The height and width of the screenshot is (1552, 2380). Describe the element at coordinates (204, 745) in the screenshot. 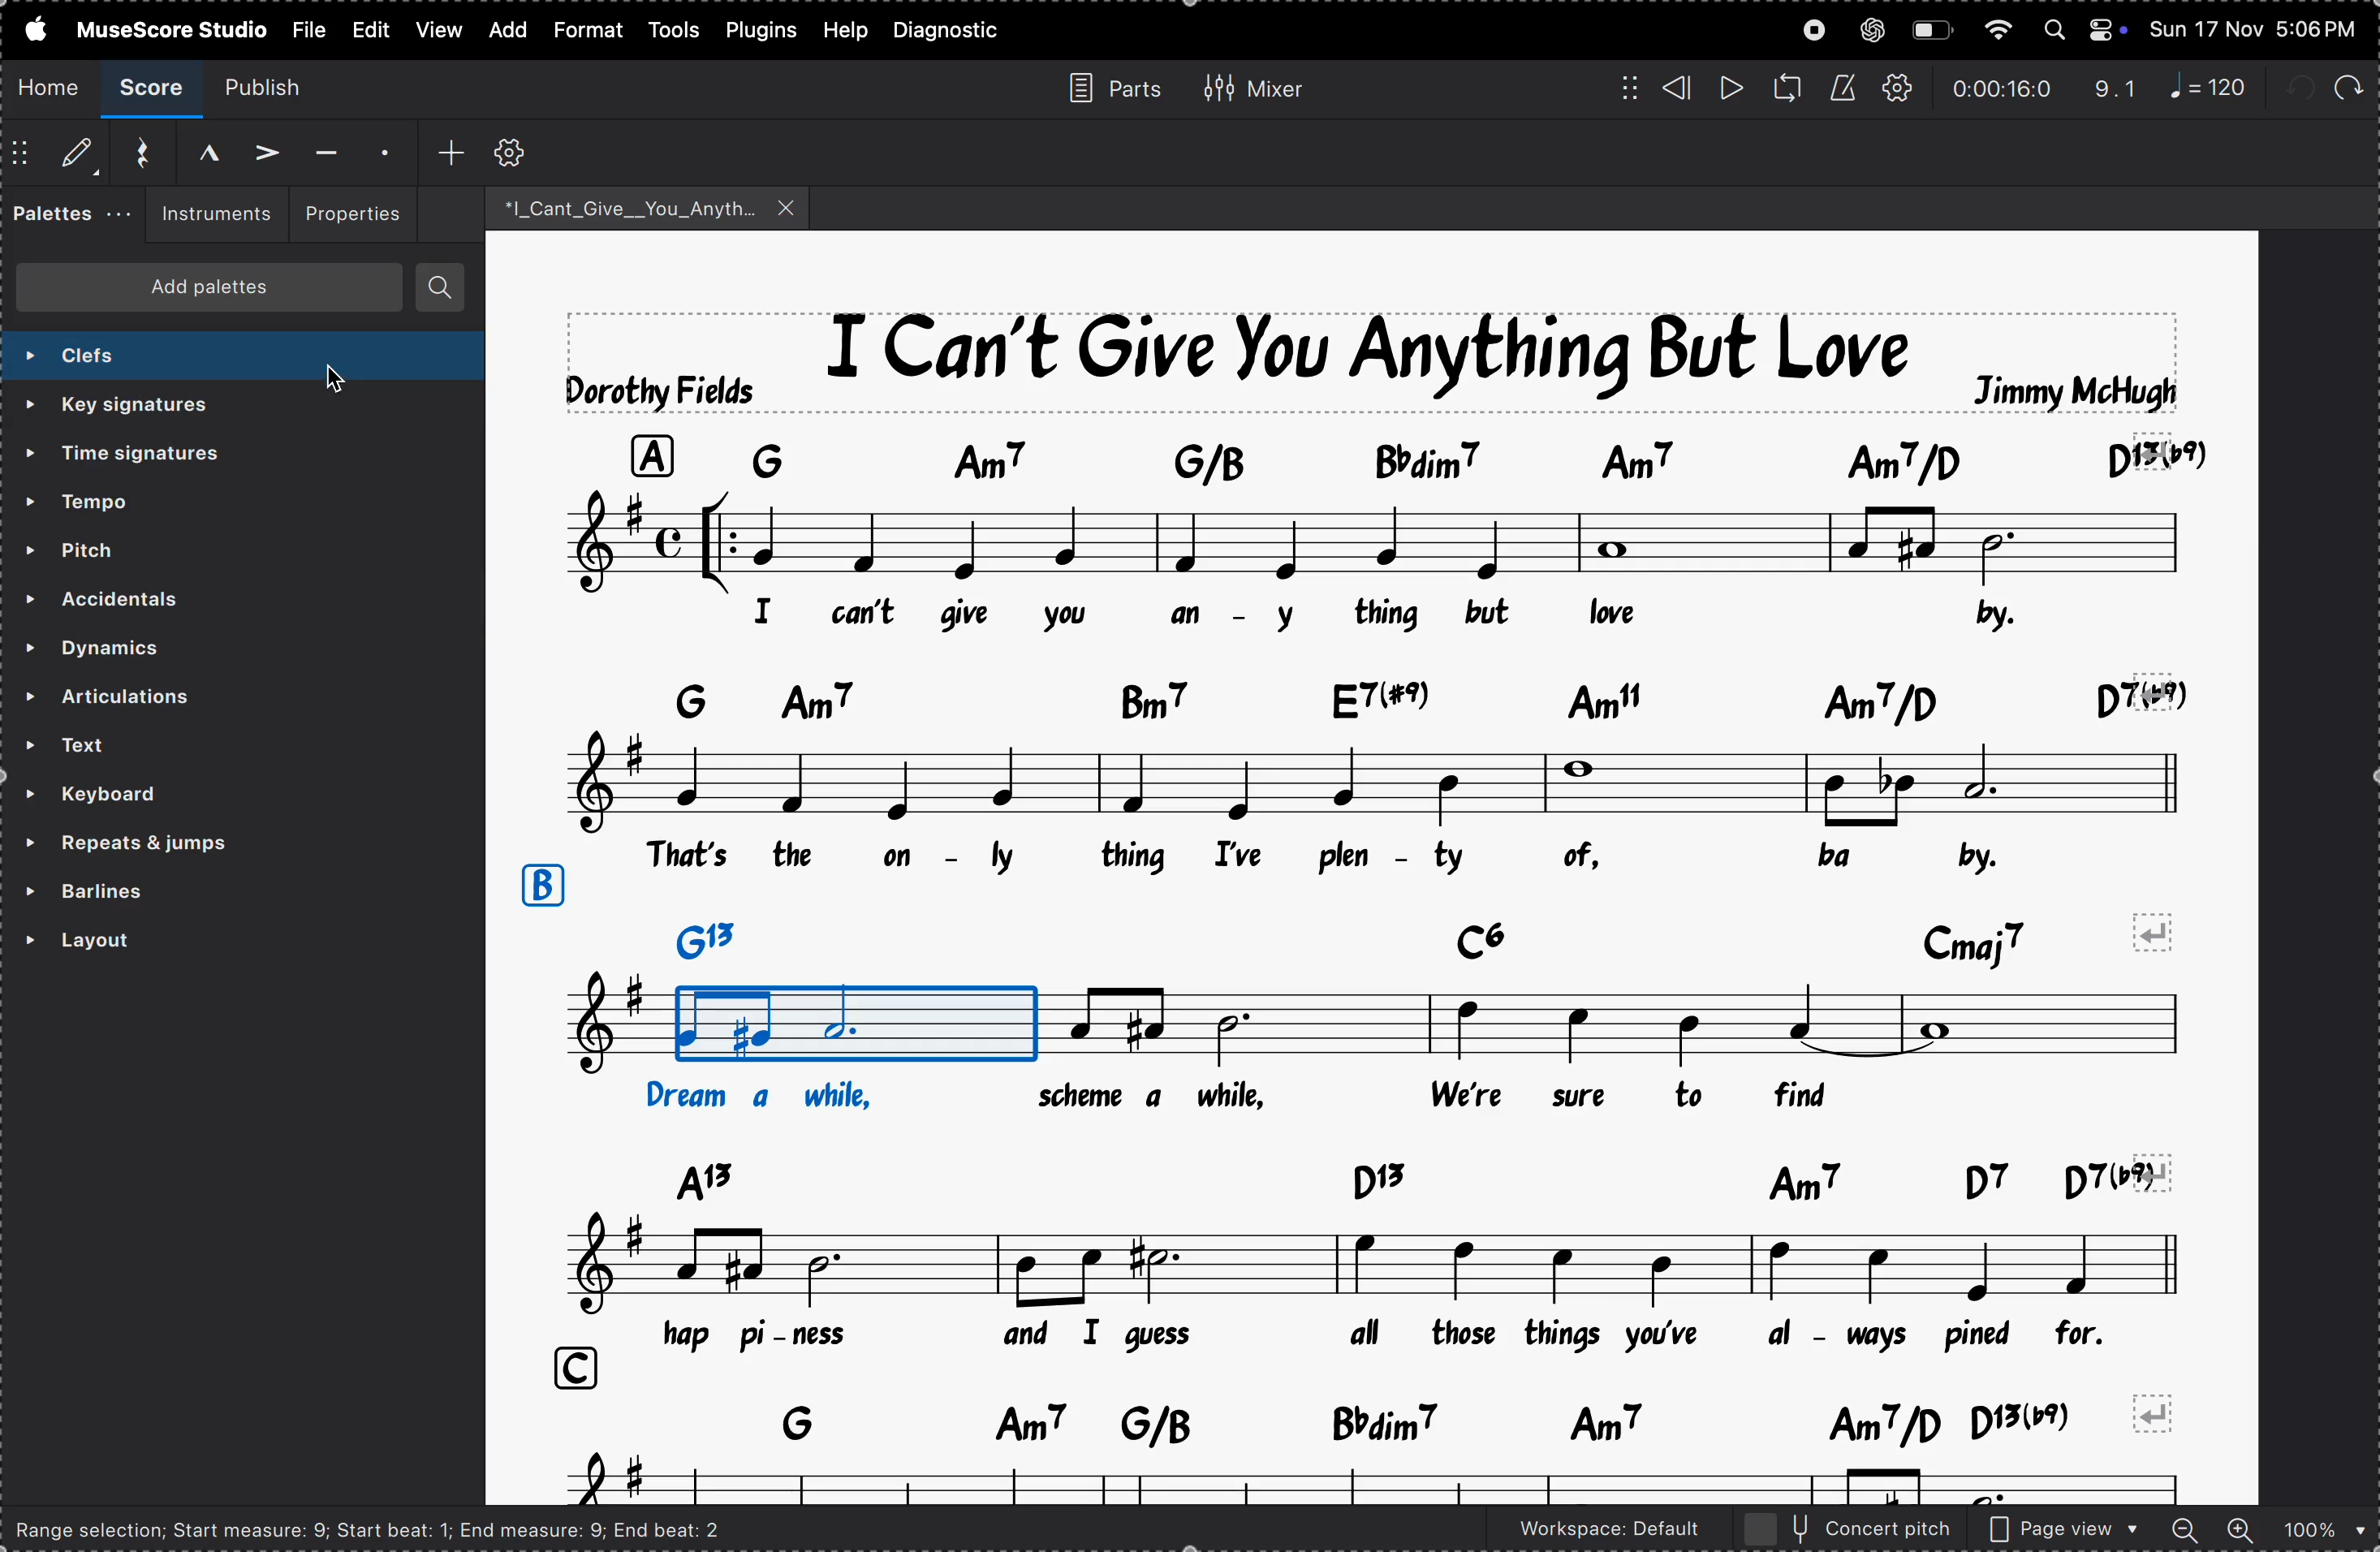

I see `text` at that location.